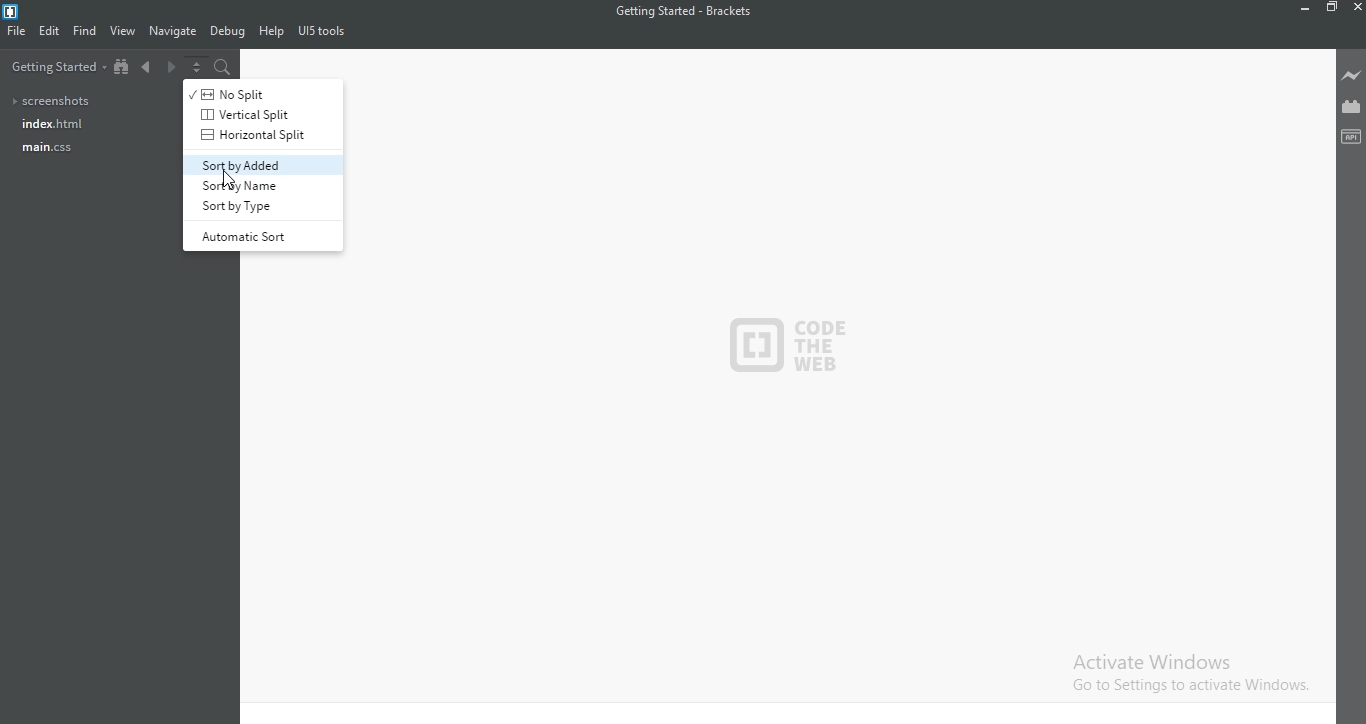  Describe the element at coordinates (47, 150) in the screenshot. I see `main.css` at that location.